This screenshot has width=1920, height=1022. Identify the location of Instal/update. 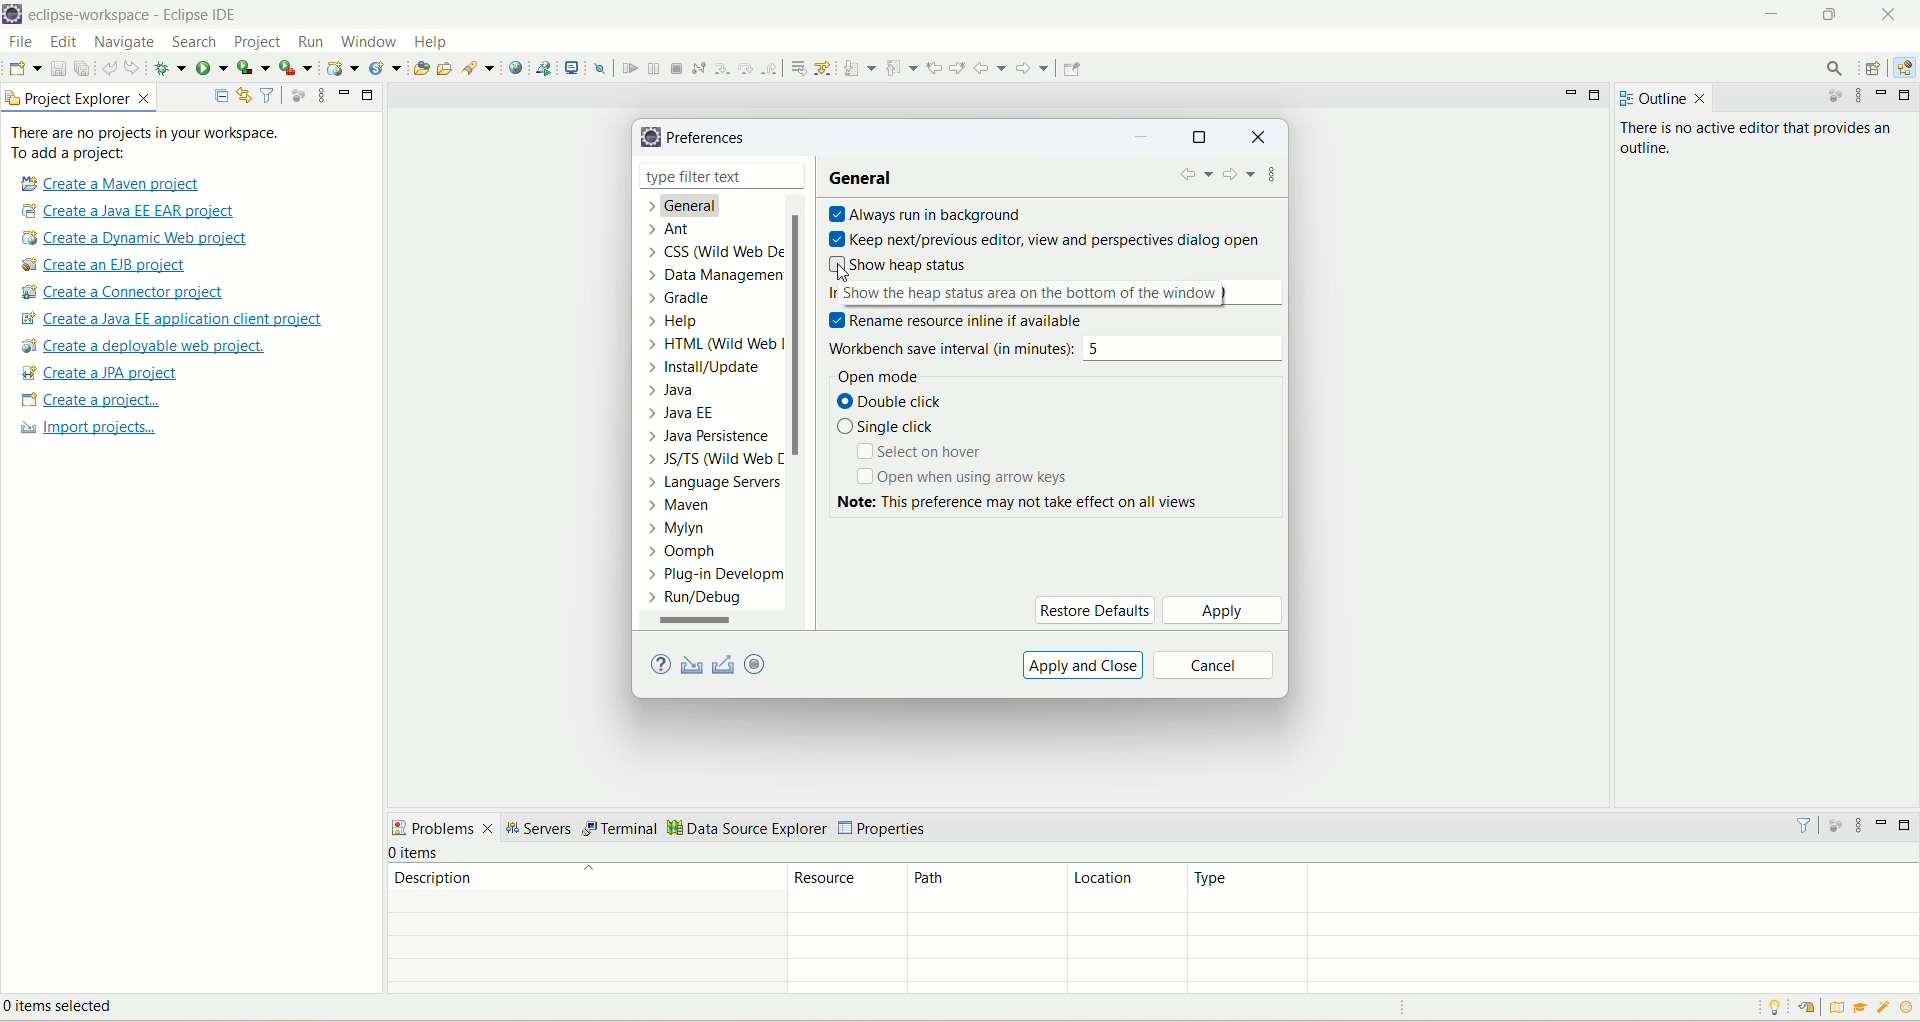
(705, 369).